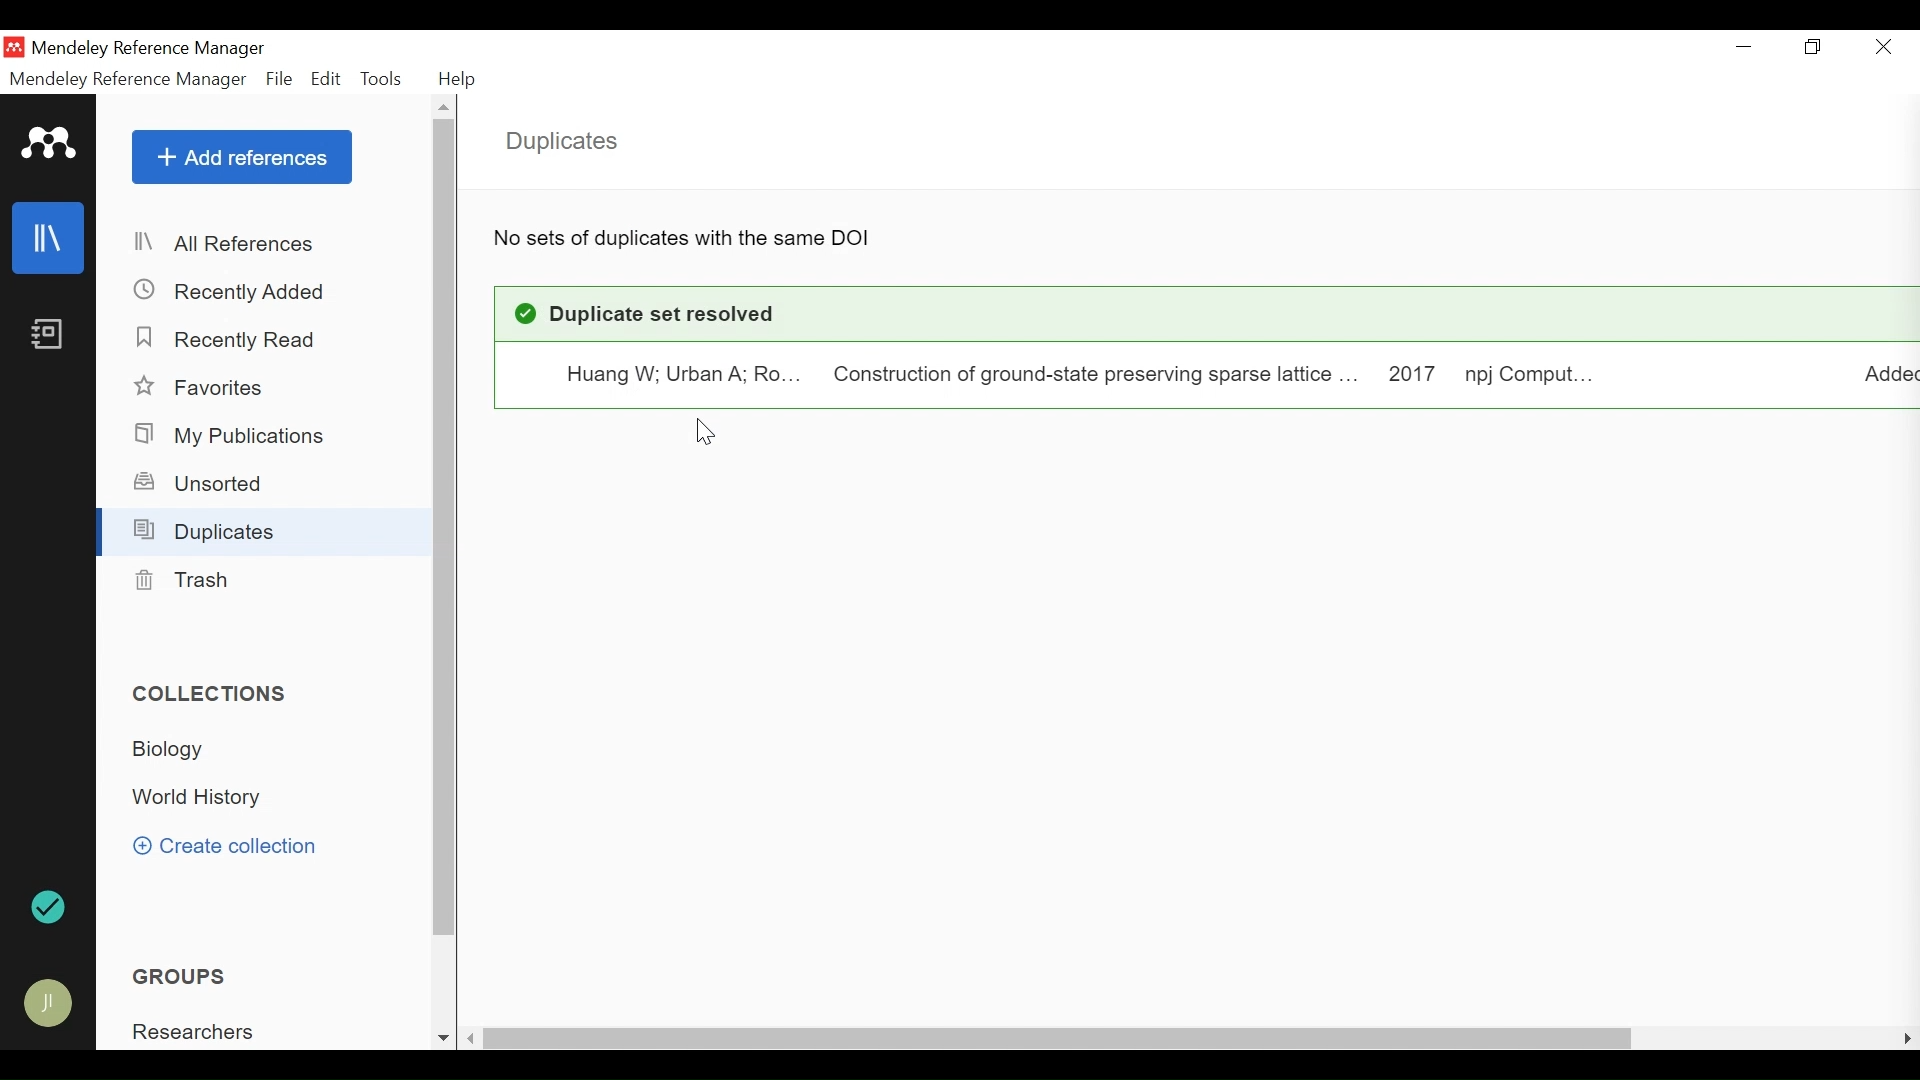  What do you see at coordinates (231, 338) in the screenshot?
I see `Recently Read` at bounding box center [231, 338].